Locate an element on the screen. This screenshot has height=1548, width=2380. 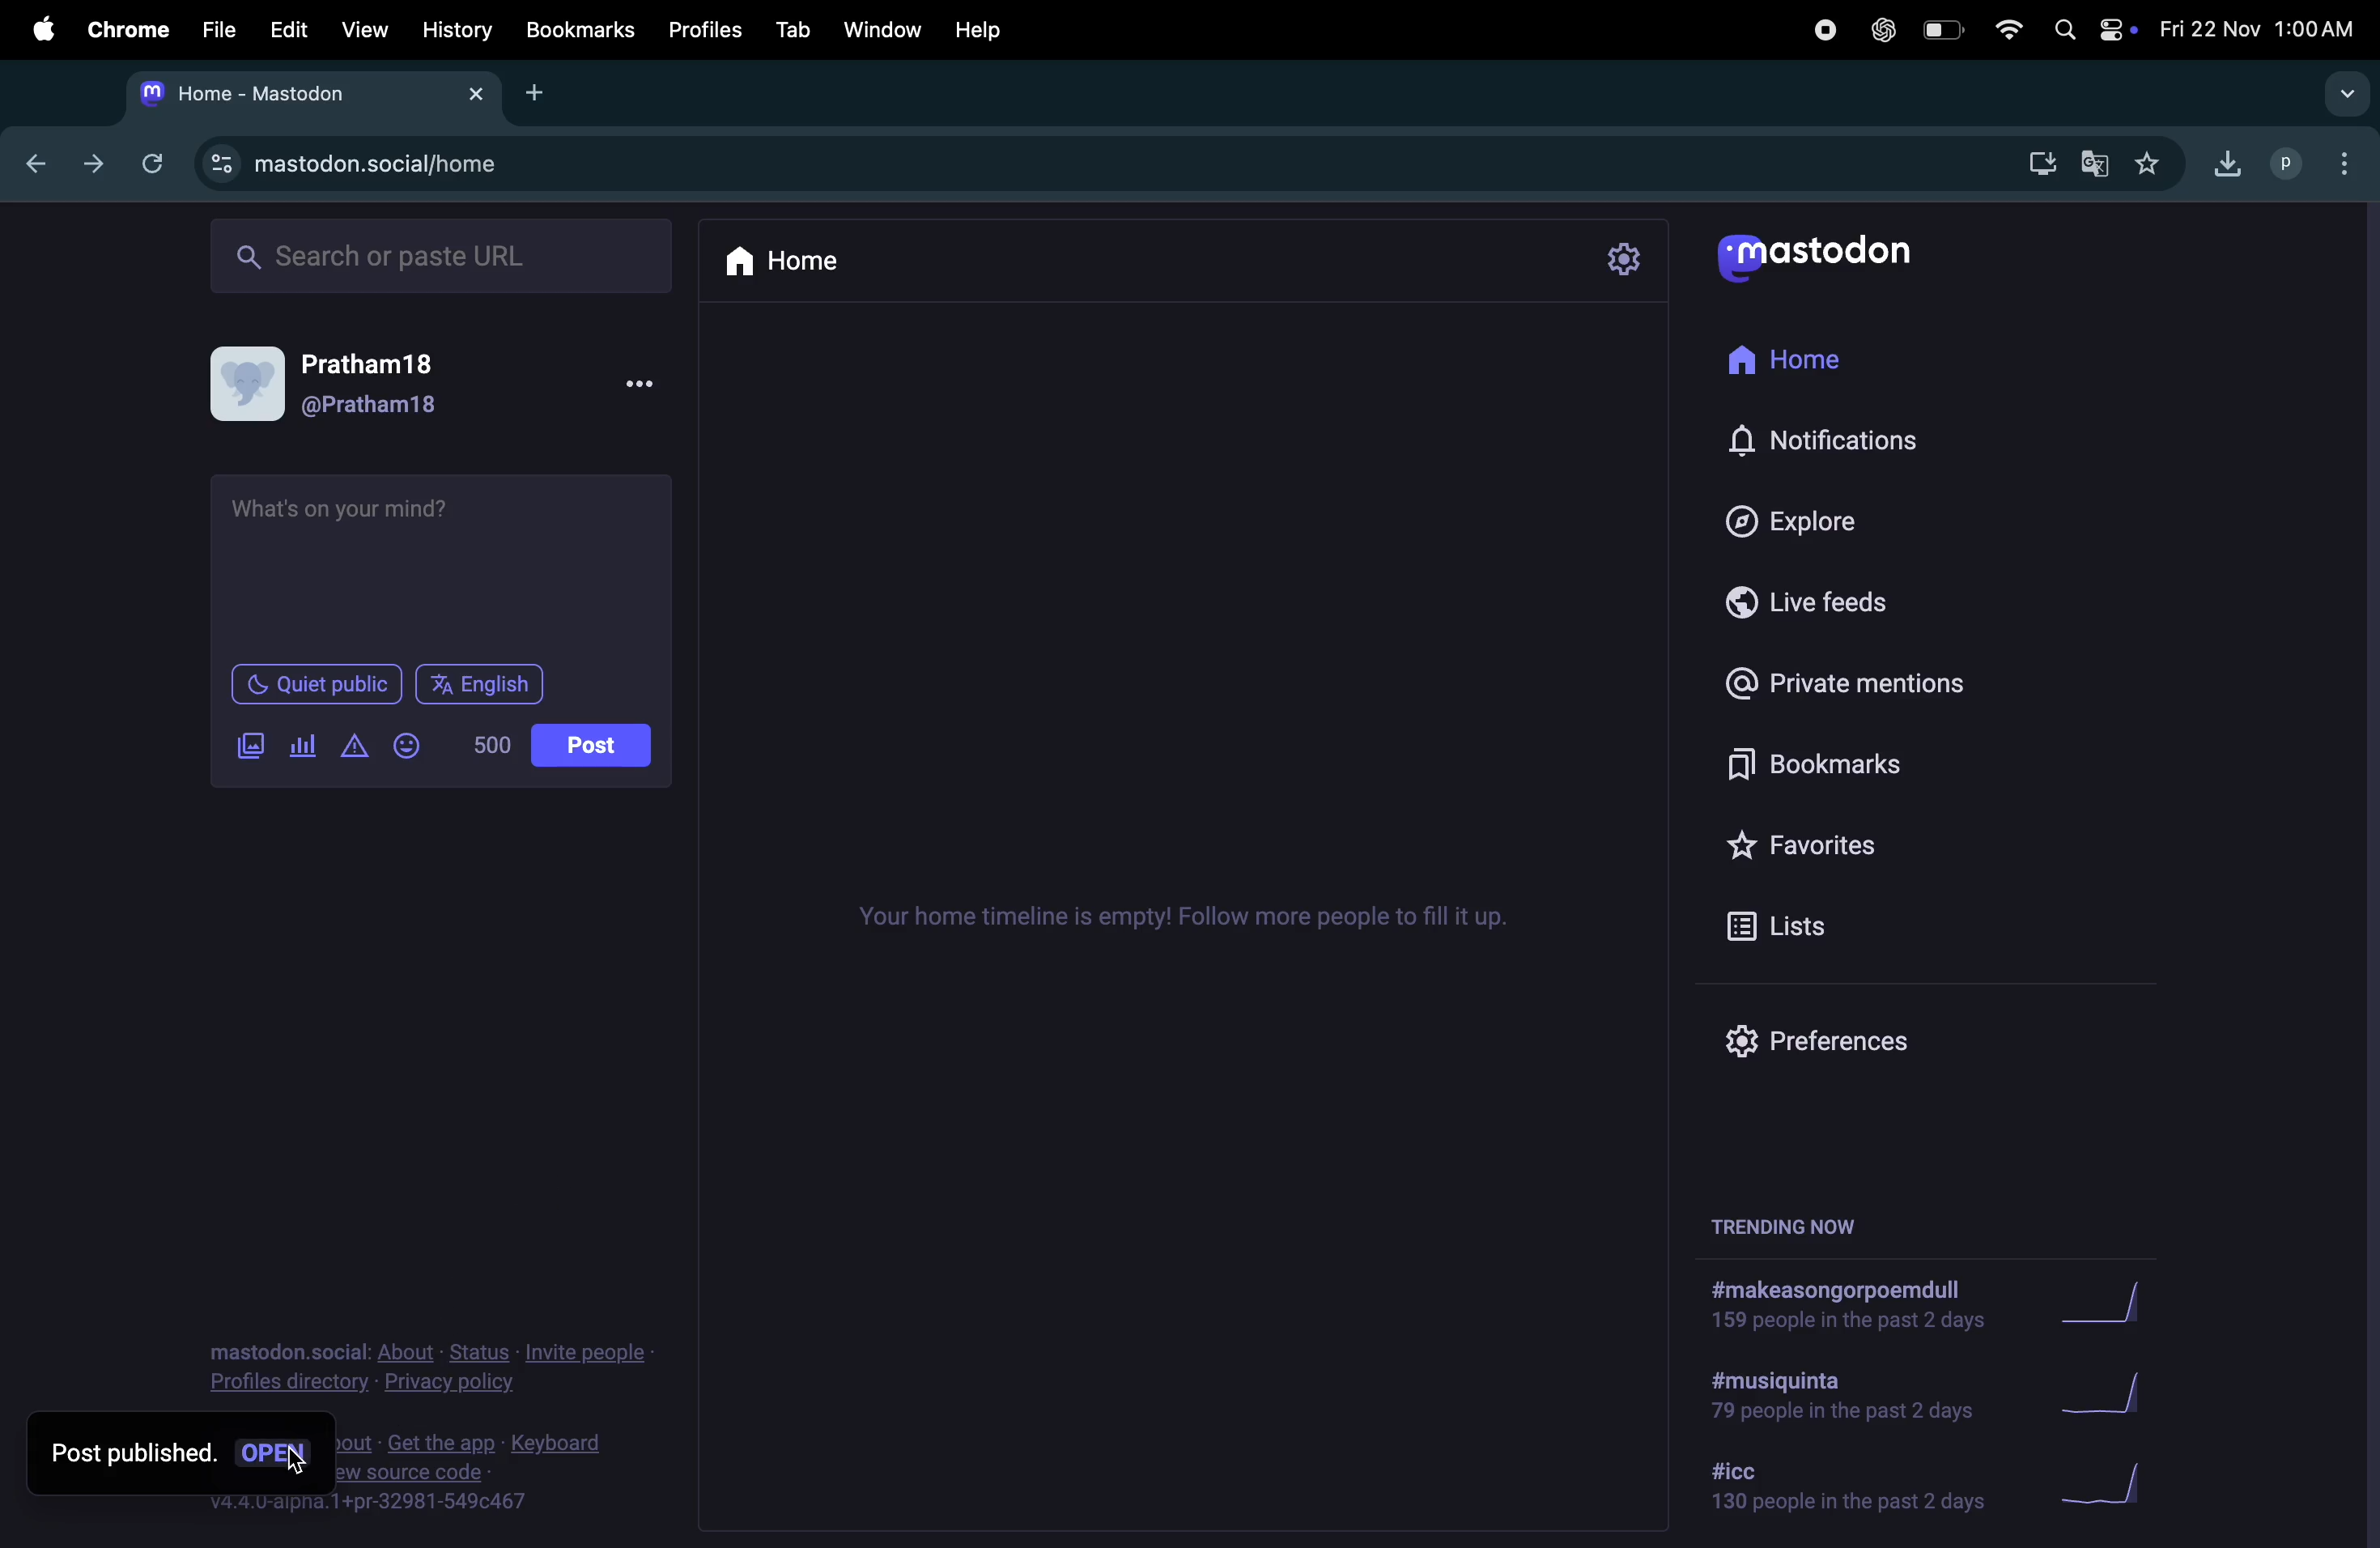
chrome is located at coordinates (128, 30).